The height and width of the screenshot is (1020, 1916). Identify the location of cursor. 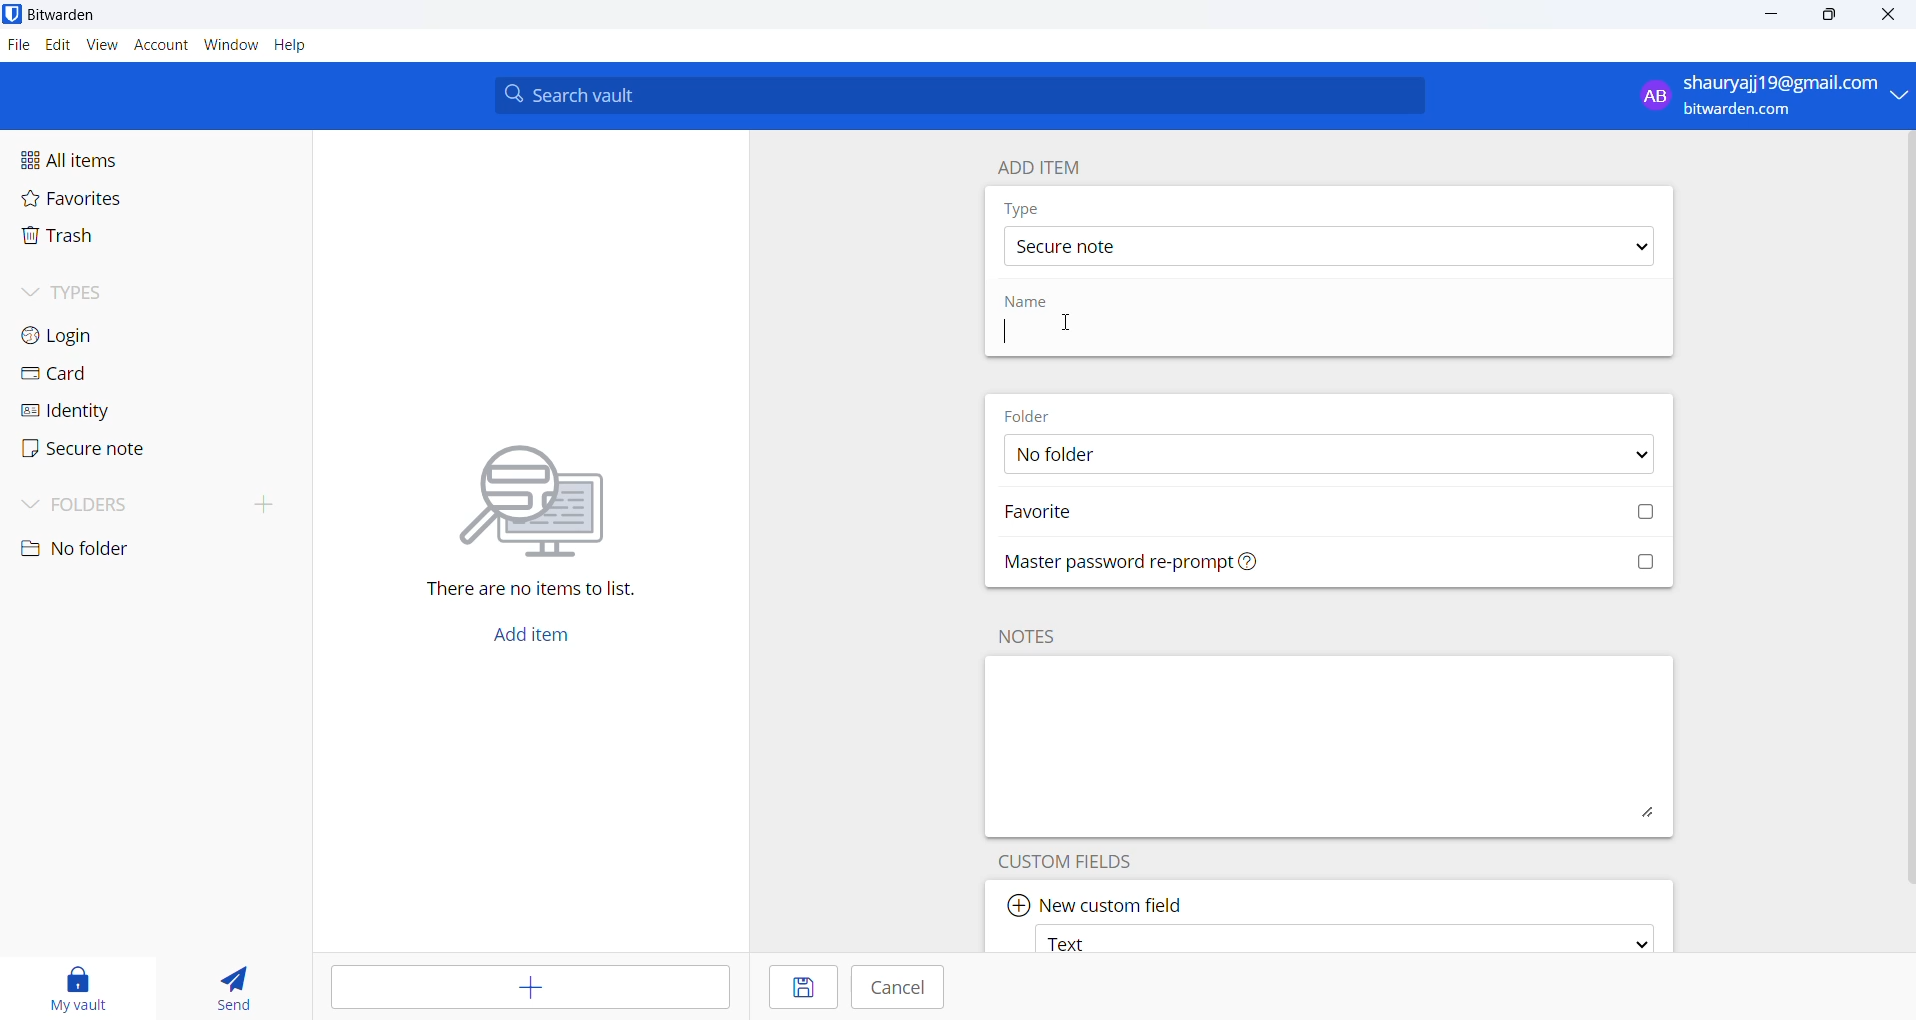
(1063, 321).